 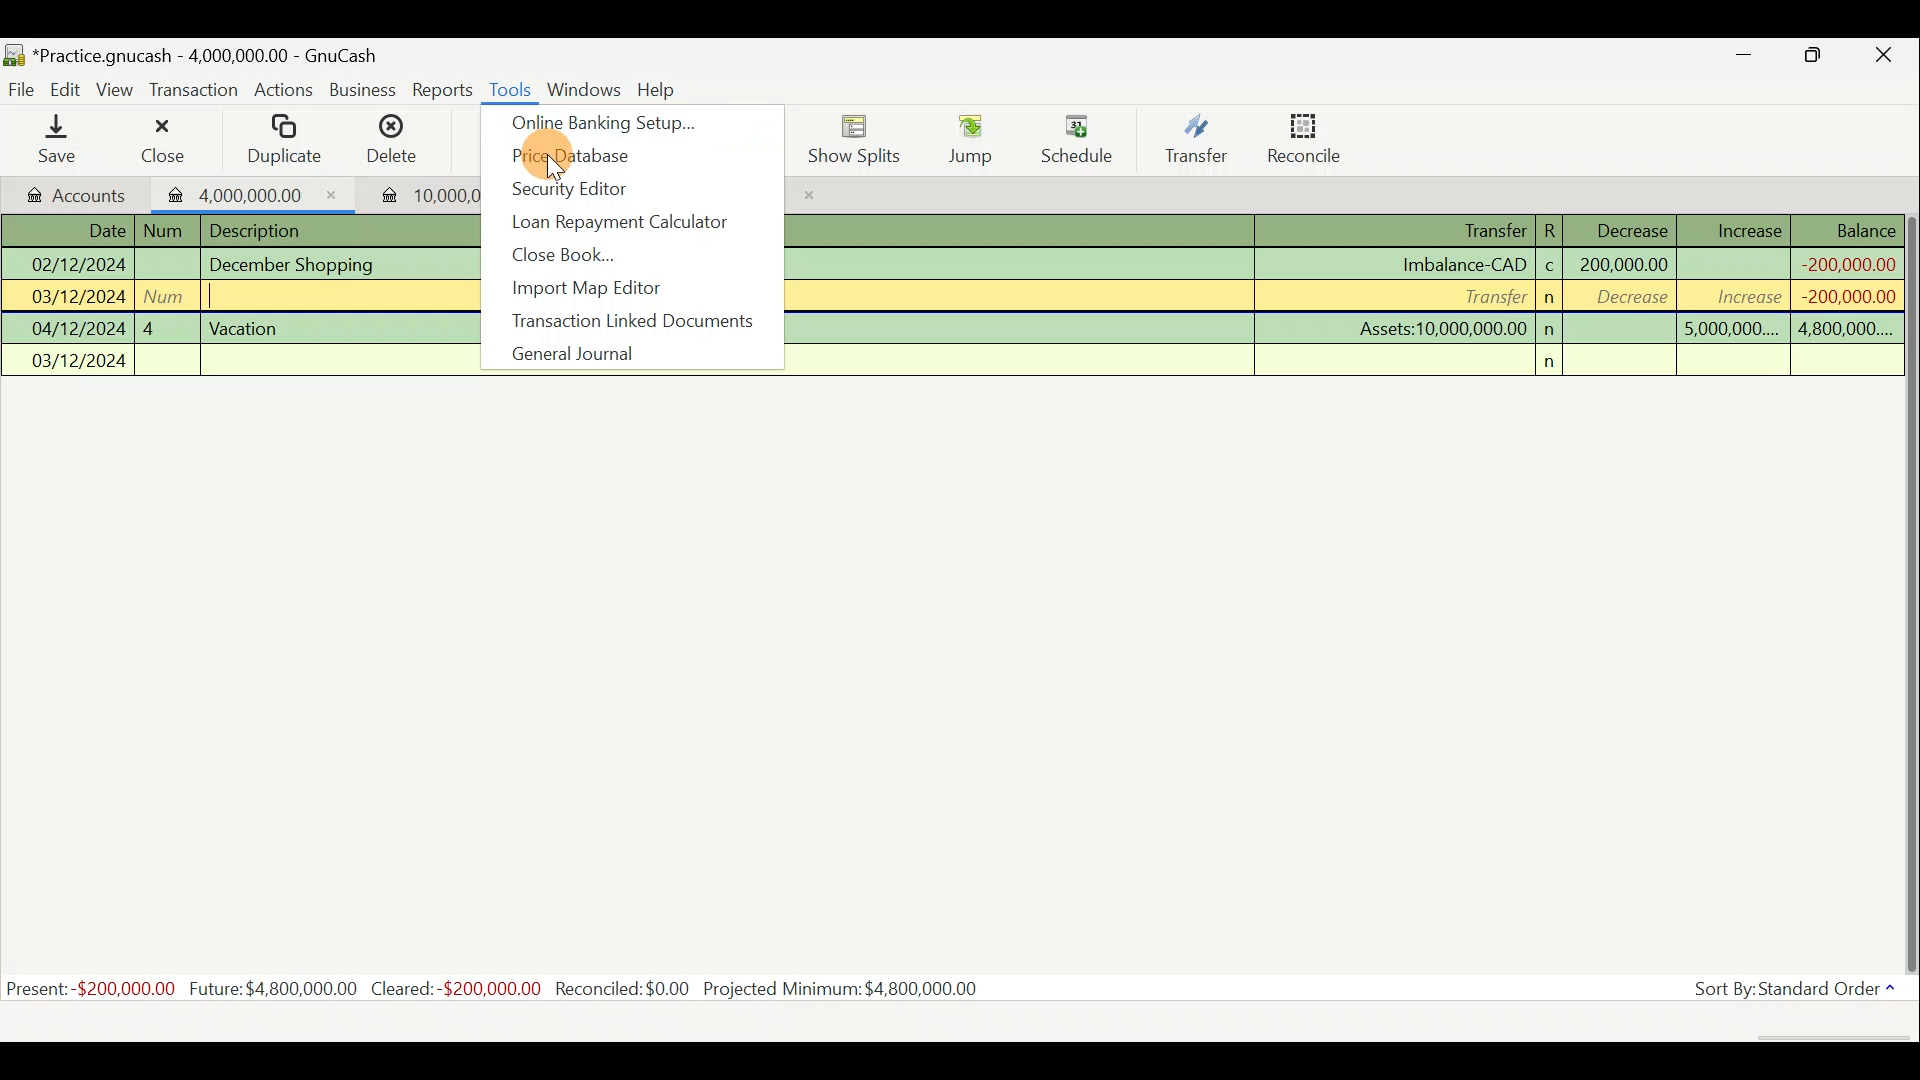 I want to click on Duplicate, so click(x=287, y=140).